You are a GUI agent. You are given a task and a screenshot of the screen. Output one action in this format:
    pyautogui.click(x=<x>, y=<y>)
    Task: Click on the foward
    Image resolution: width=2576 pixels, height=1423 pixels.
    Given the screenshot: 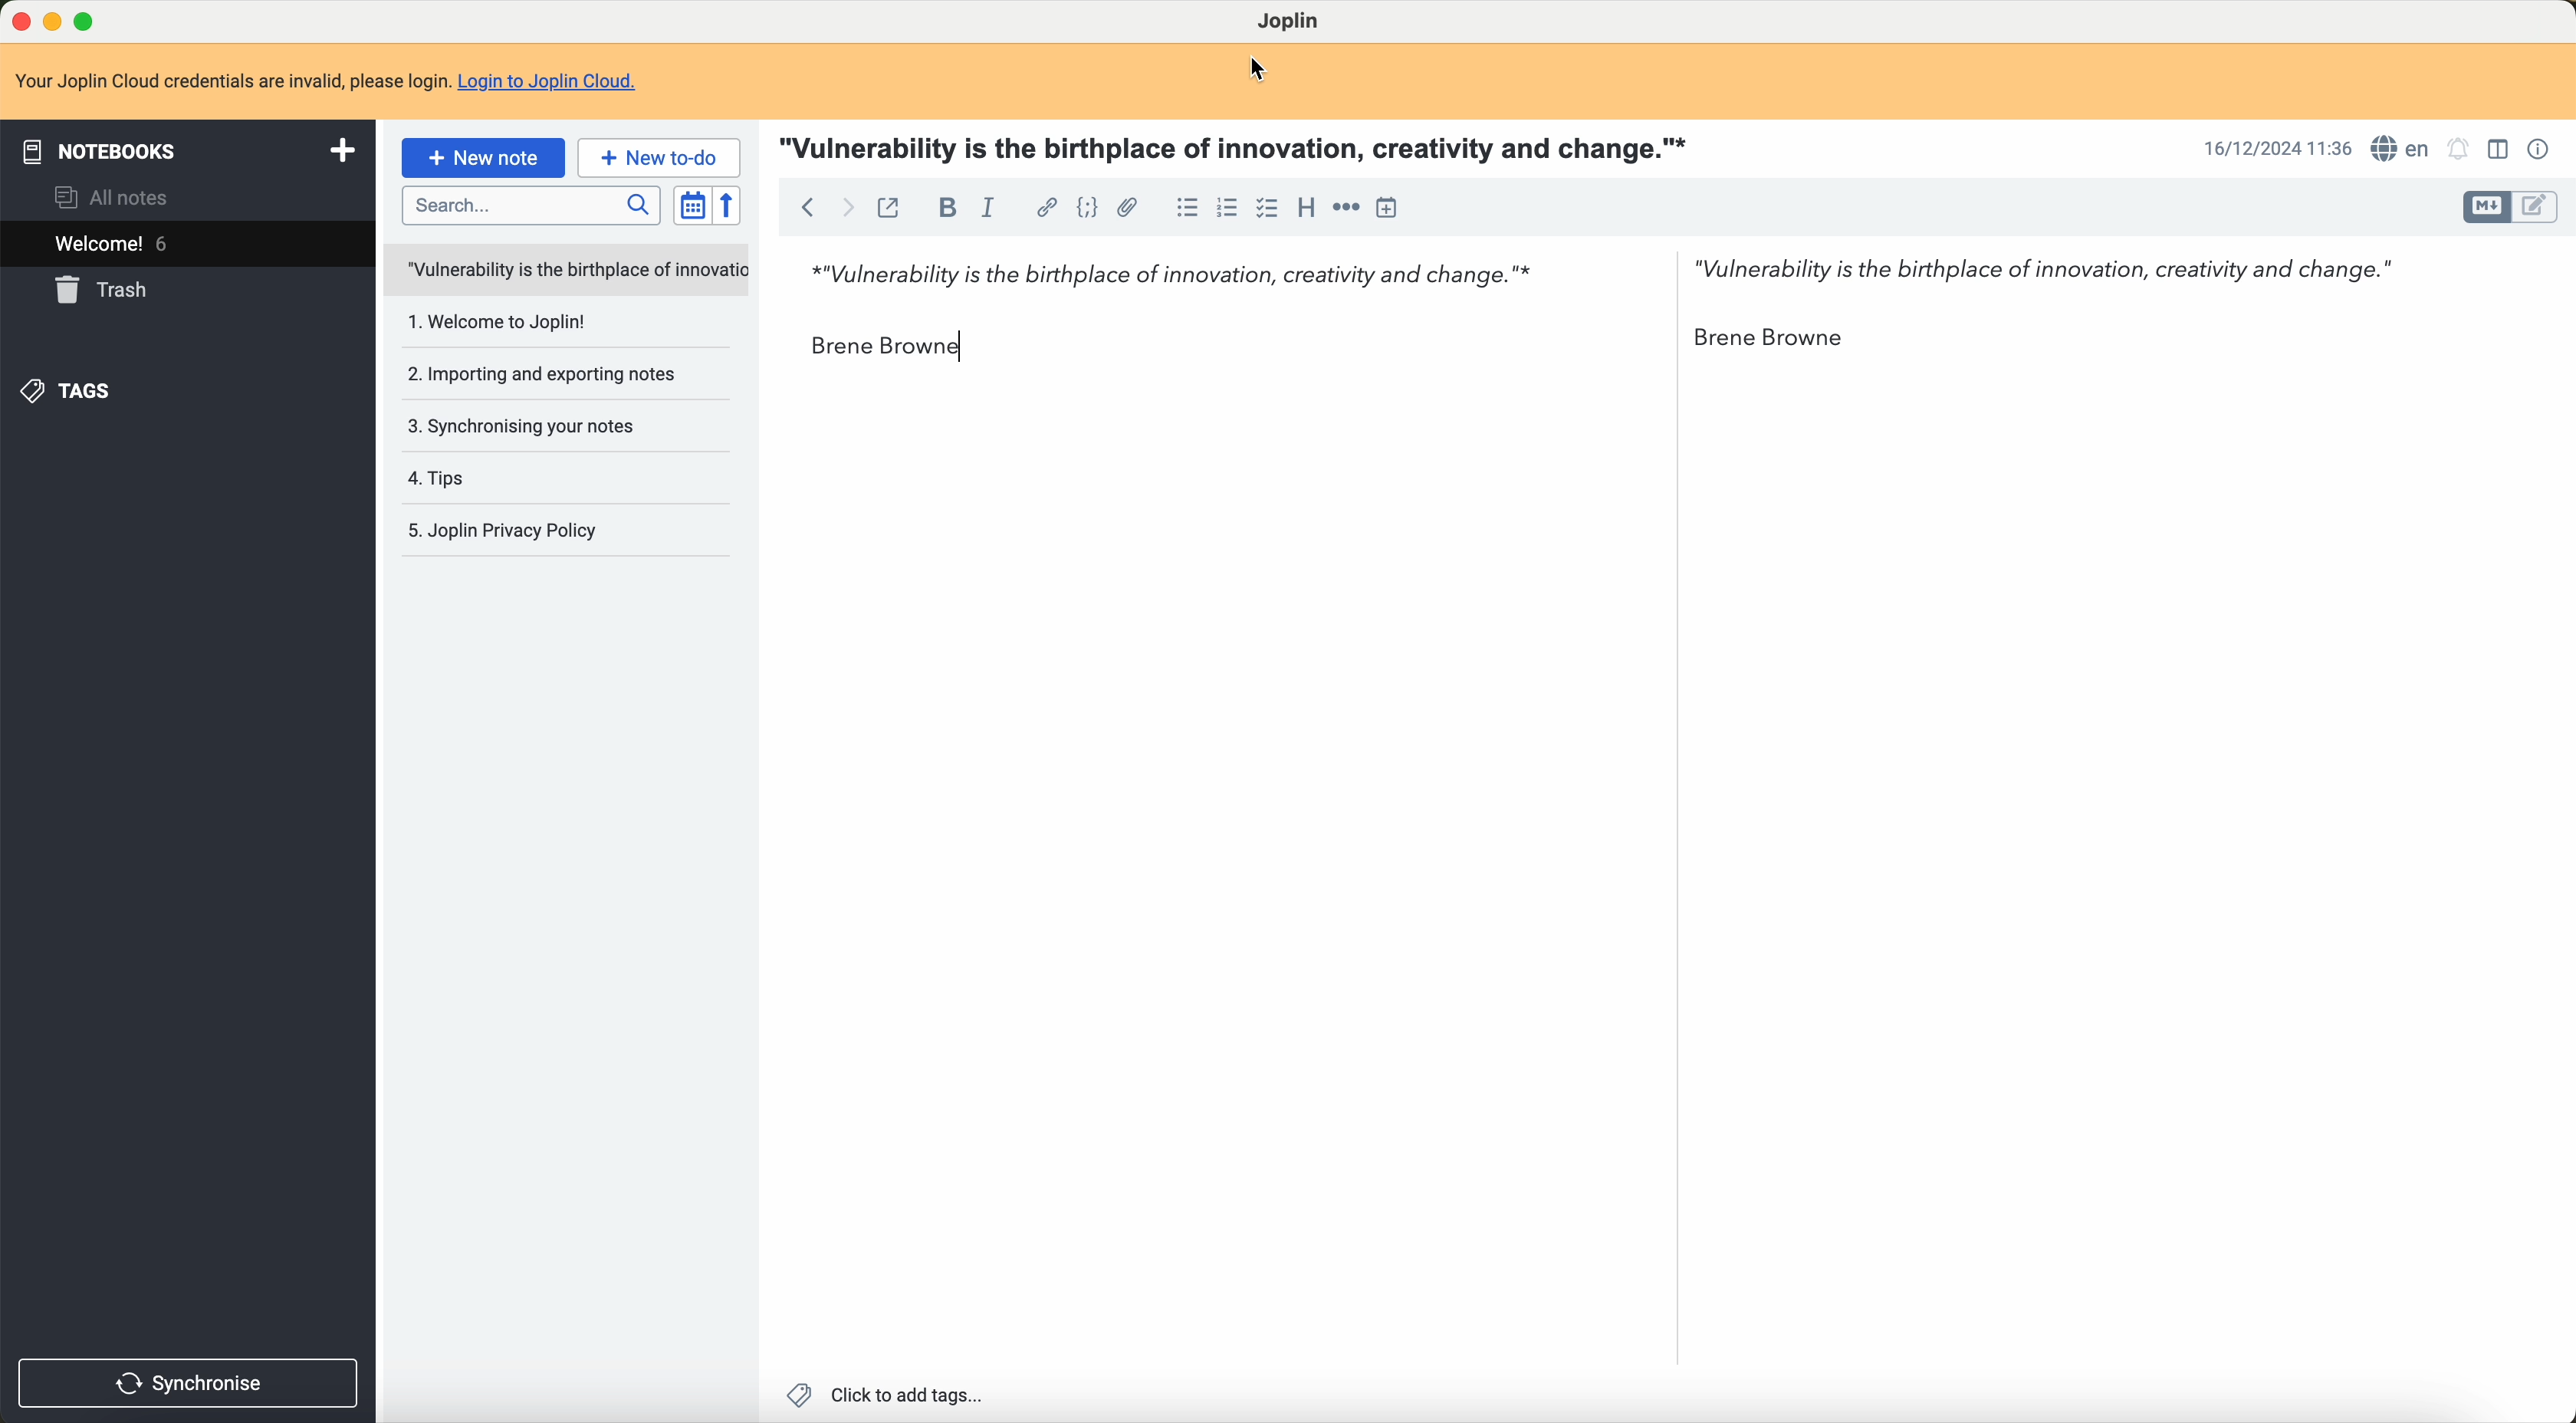 What is the action you would take?
    pyautogui.click(x=852, y=208)
    